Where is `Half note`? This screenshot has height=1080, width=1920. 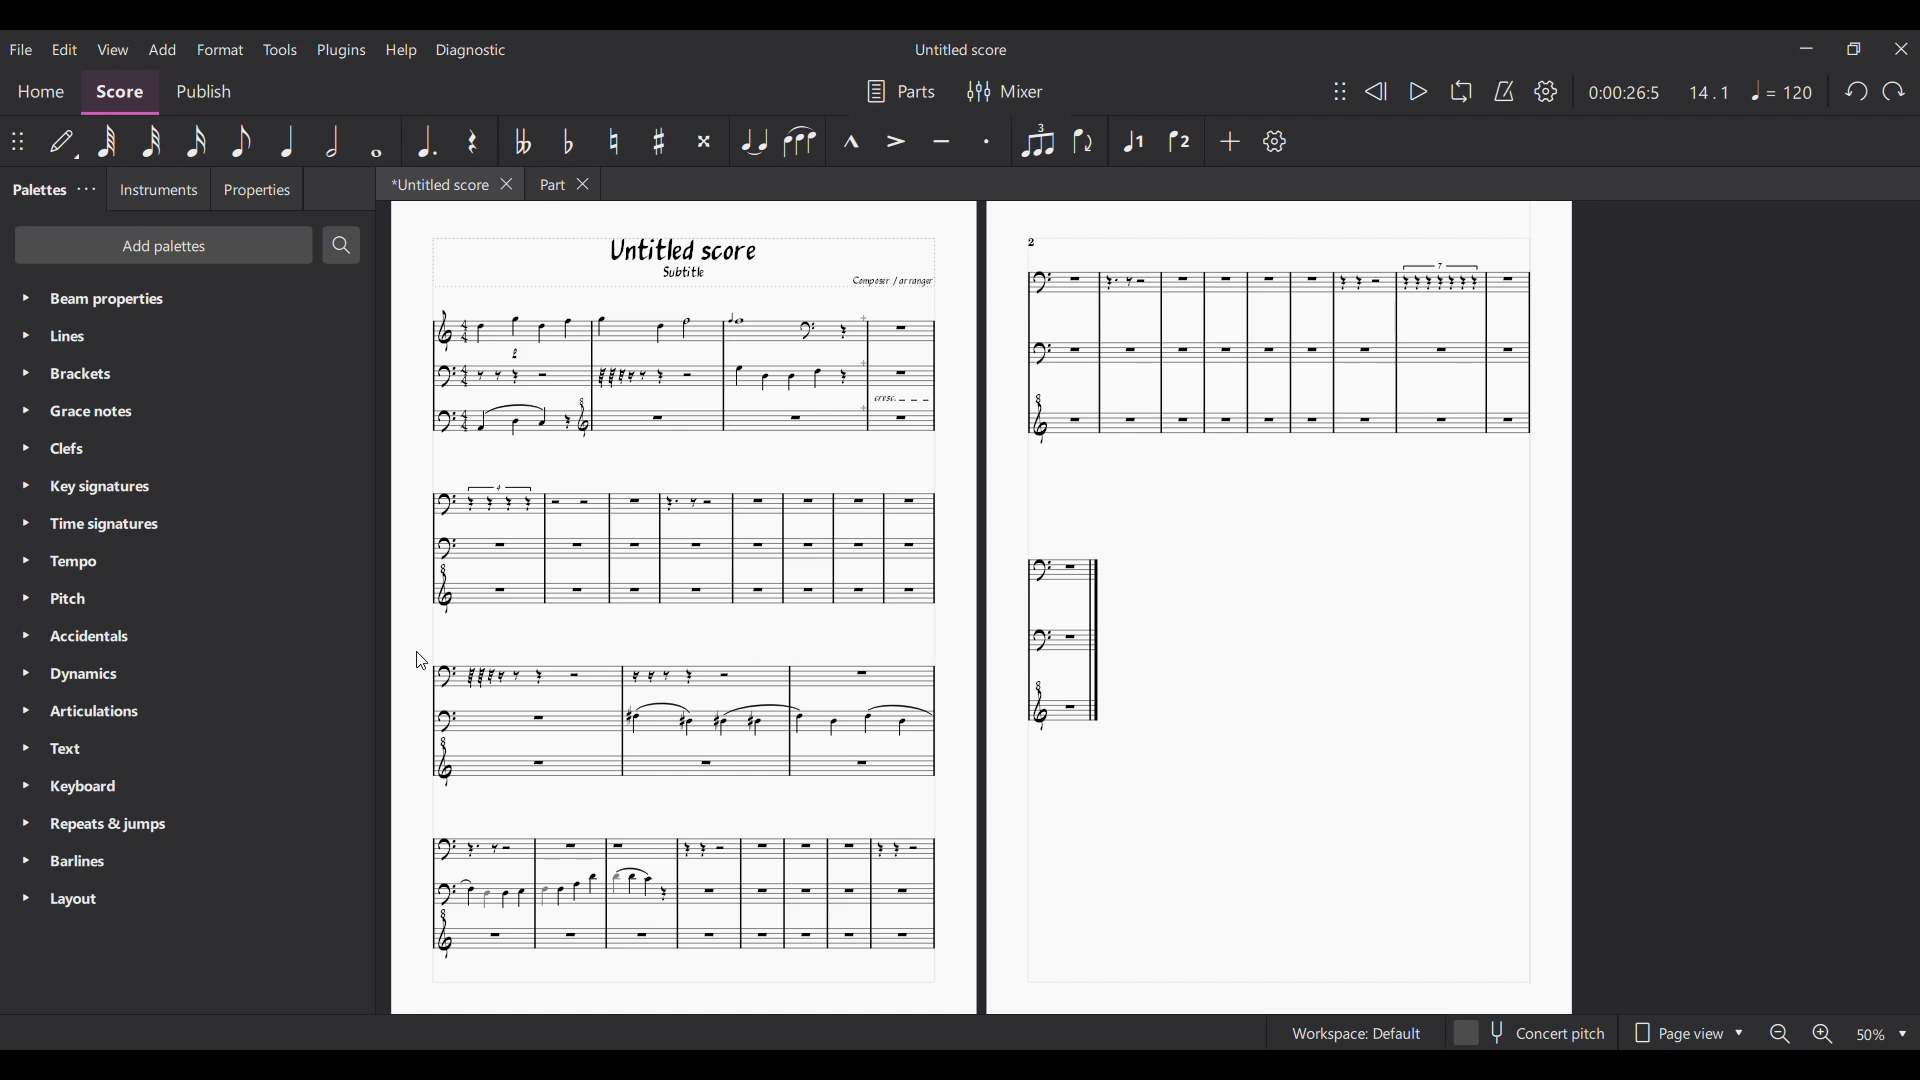
Half note is located at coordinates (332, 141).